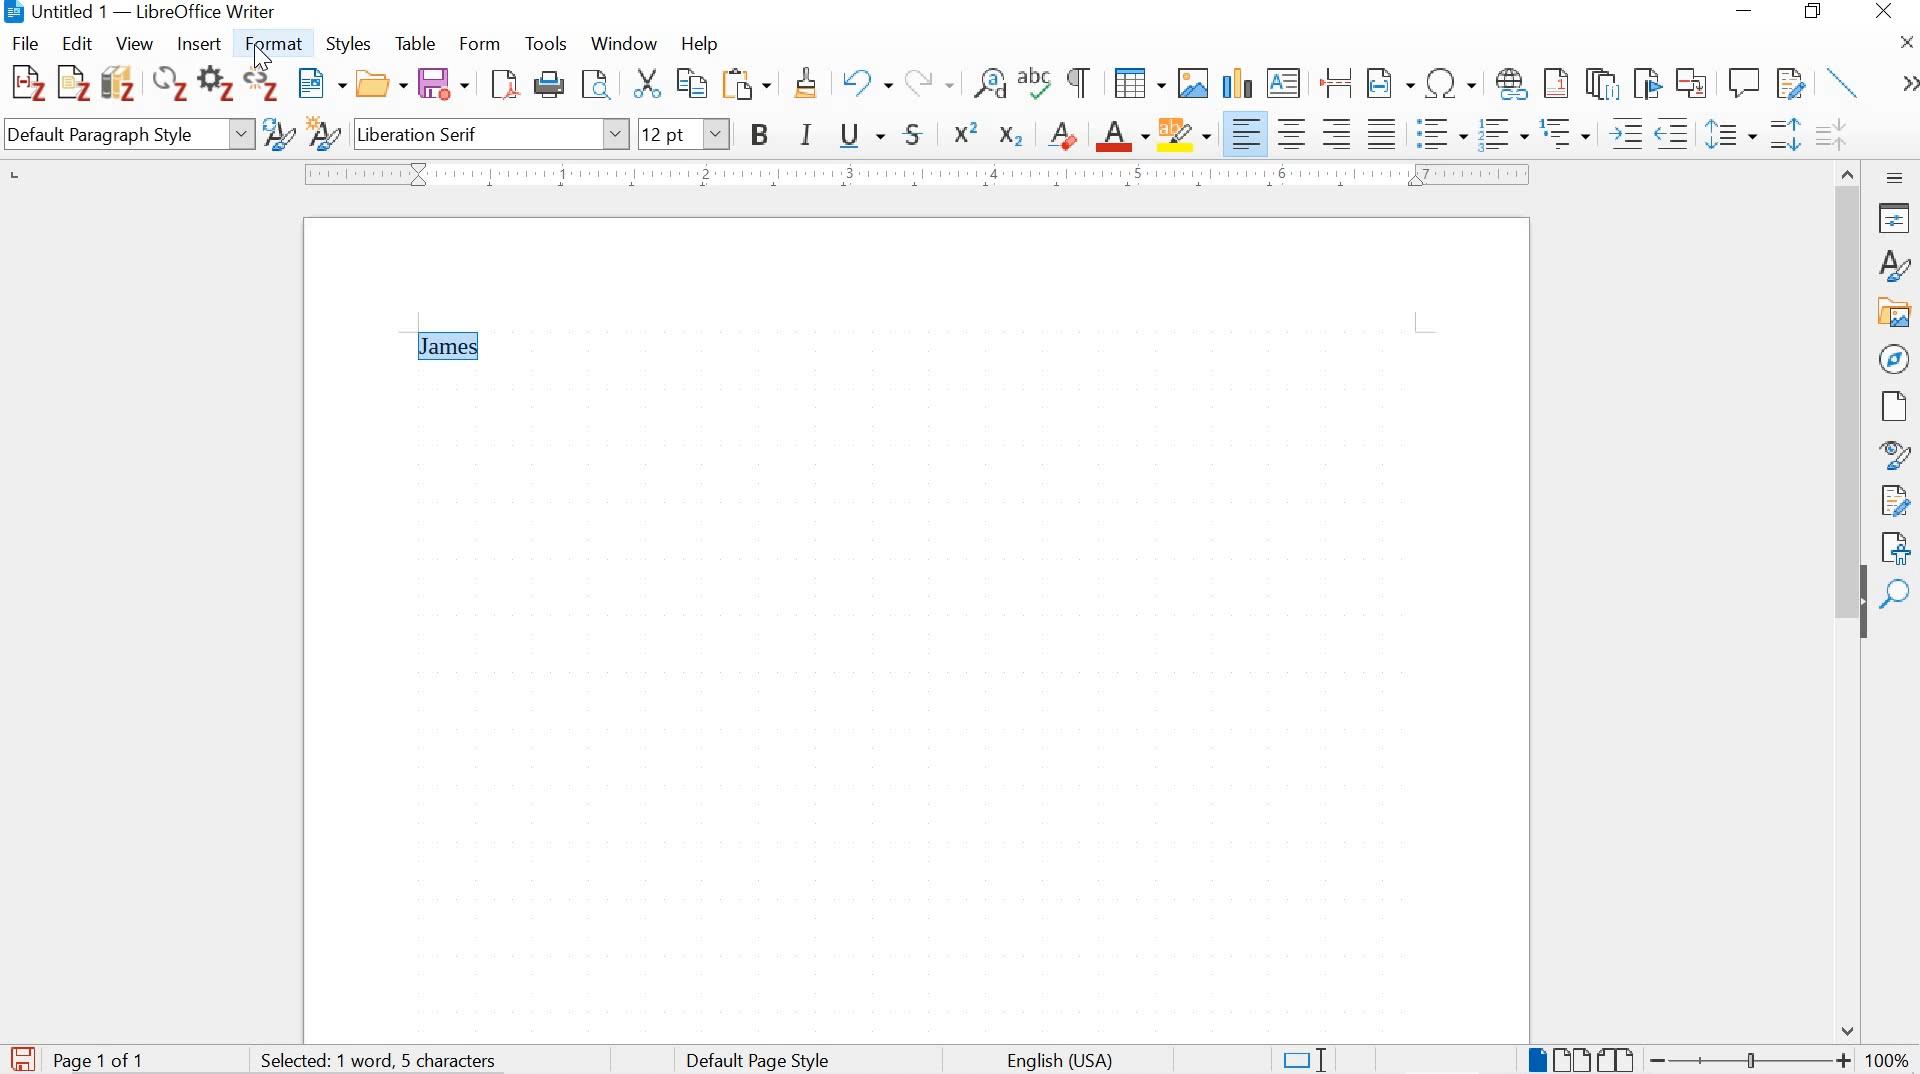 The height and width of the screenshot is (1074, 1920). Describe the element at coordinates (1292, 133) in the screenshot. I see `align center` at that location.